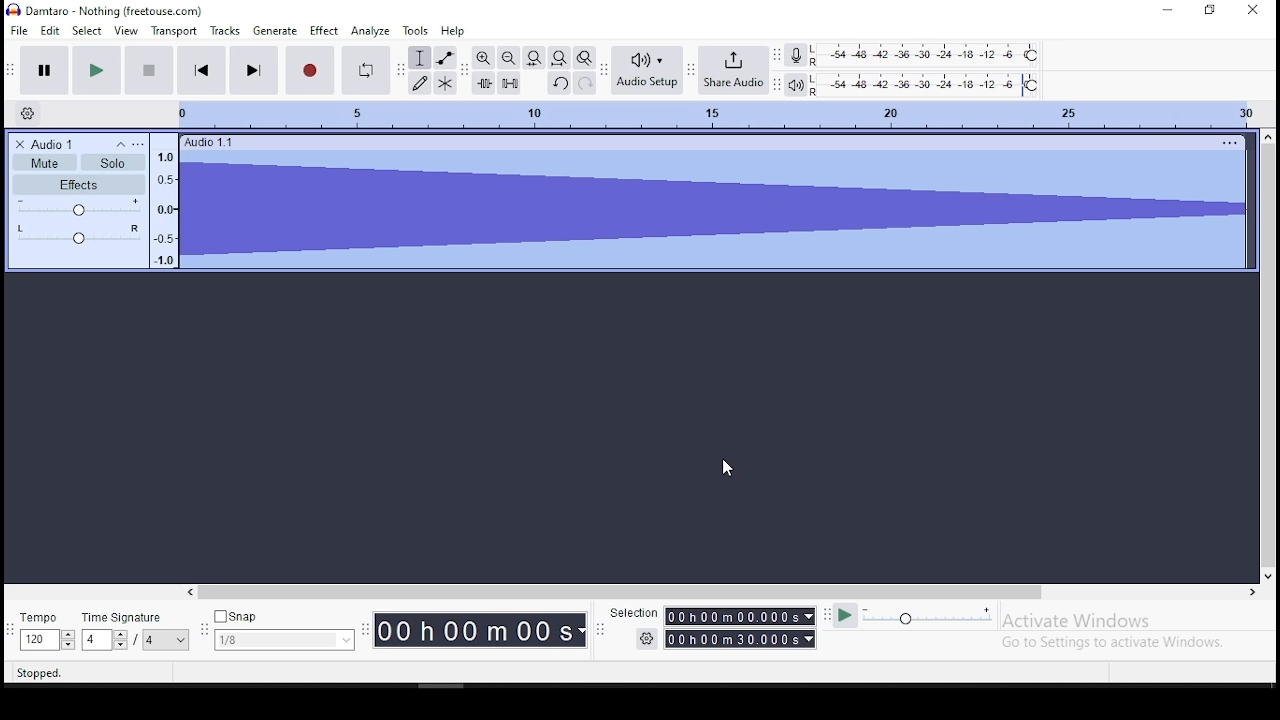 This screenshot has width=1280, height=720. What do you see at coordinates (600, 635) in the screenshot?
I see `show menu` at bounding box center [600, 635].